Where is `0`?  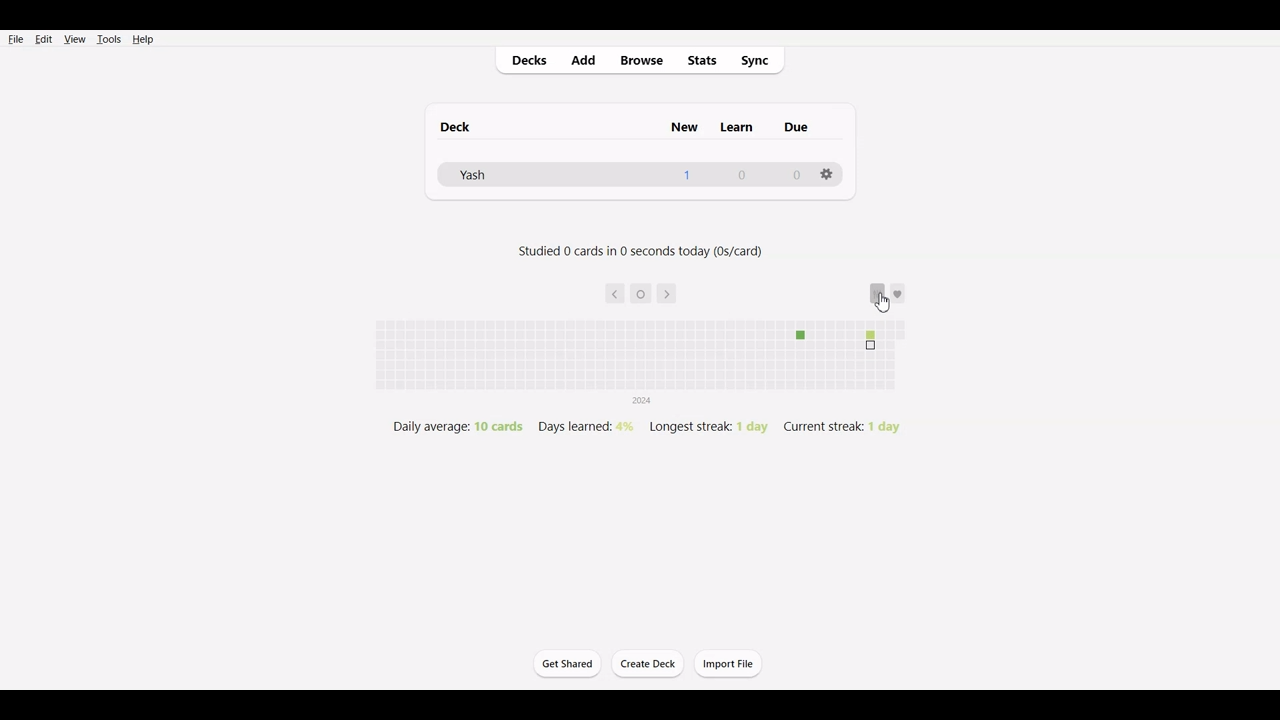
0 is located at coordinates (798, 174).